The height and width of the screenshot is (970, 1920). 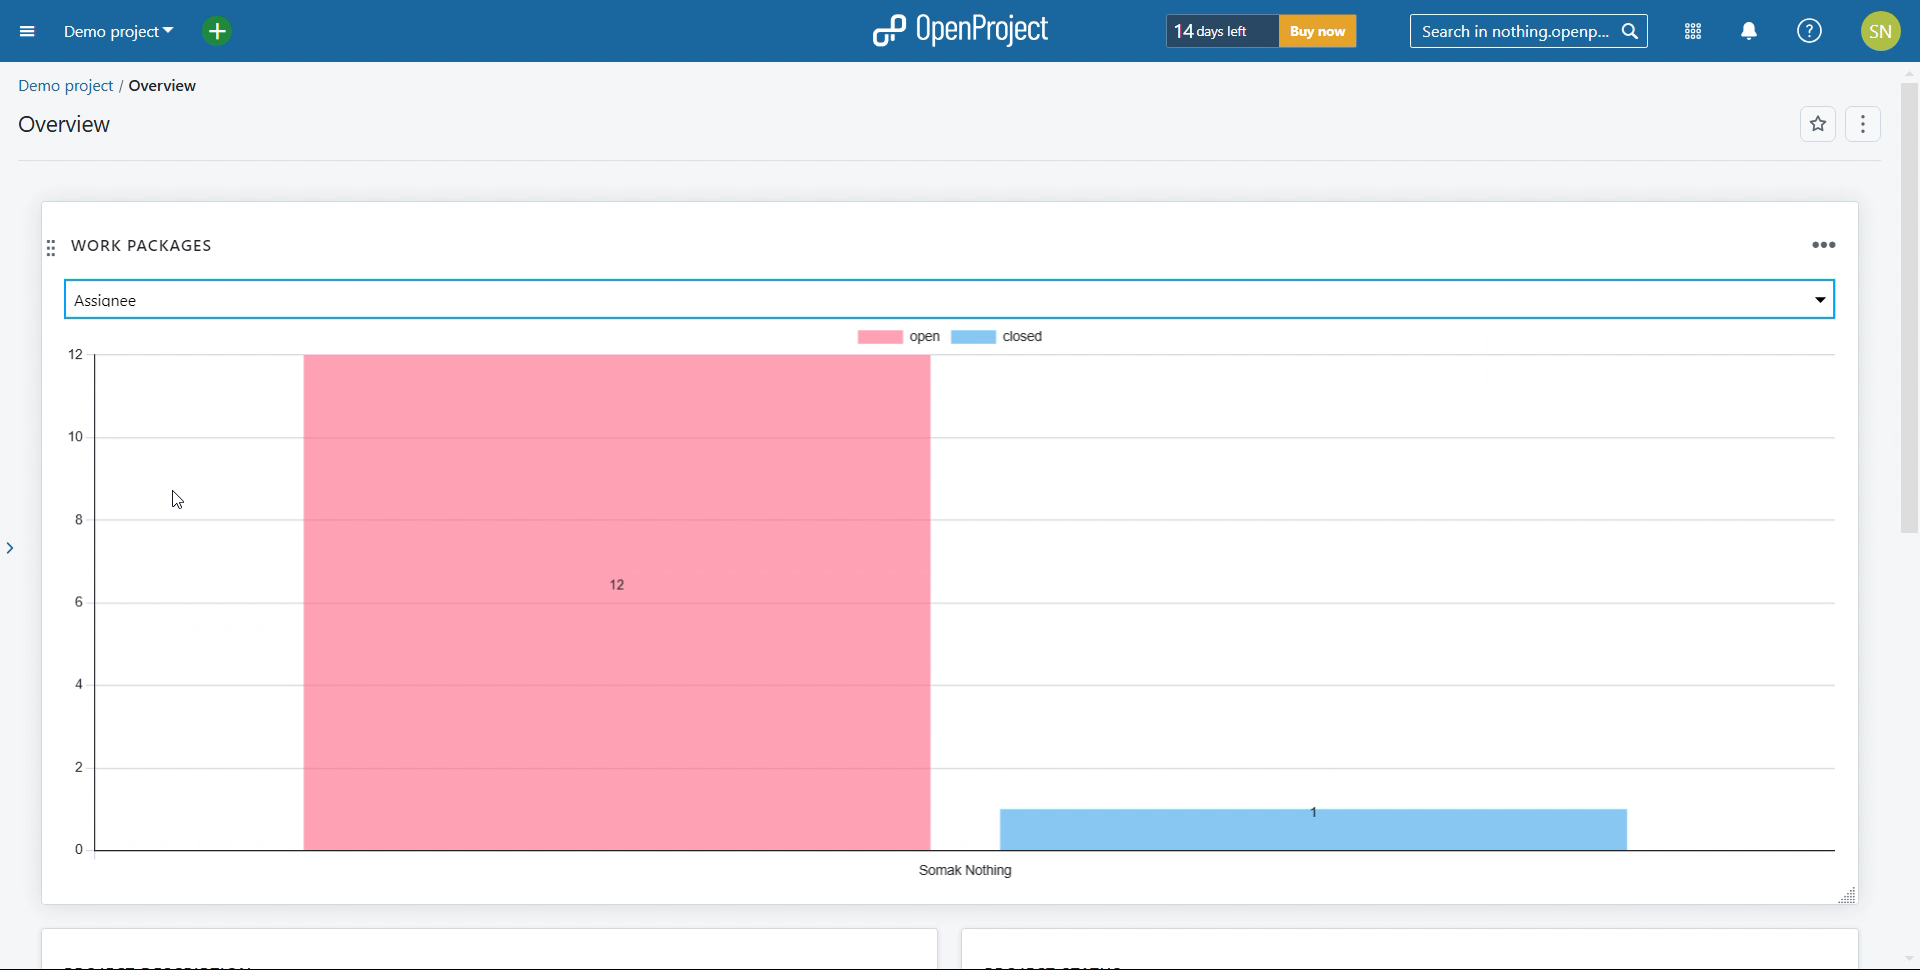 What do you see at coordinates (1692, 34) in the screenshot?
I see `modules` at bounding box center [1692, 34].